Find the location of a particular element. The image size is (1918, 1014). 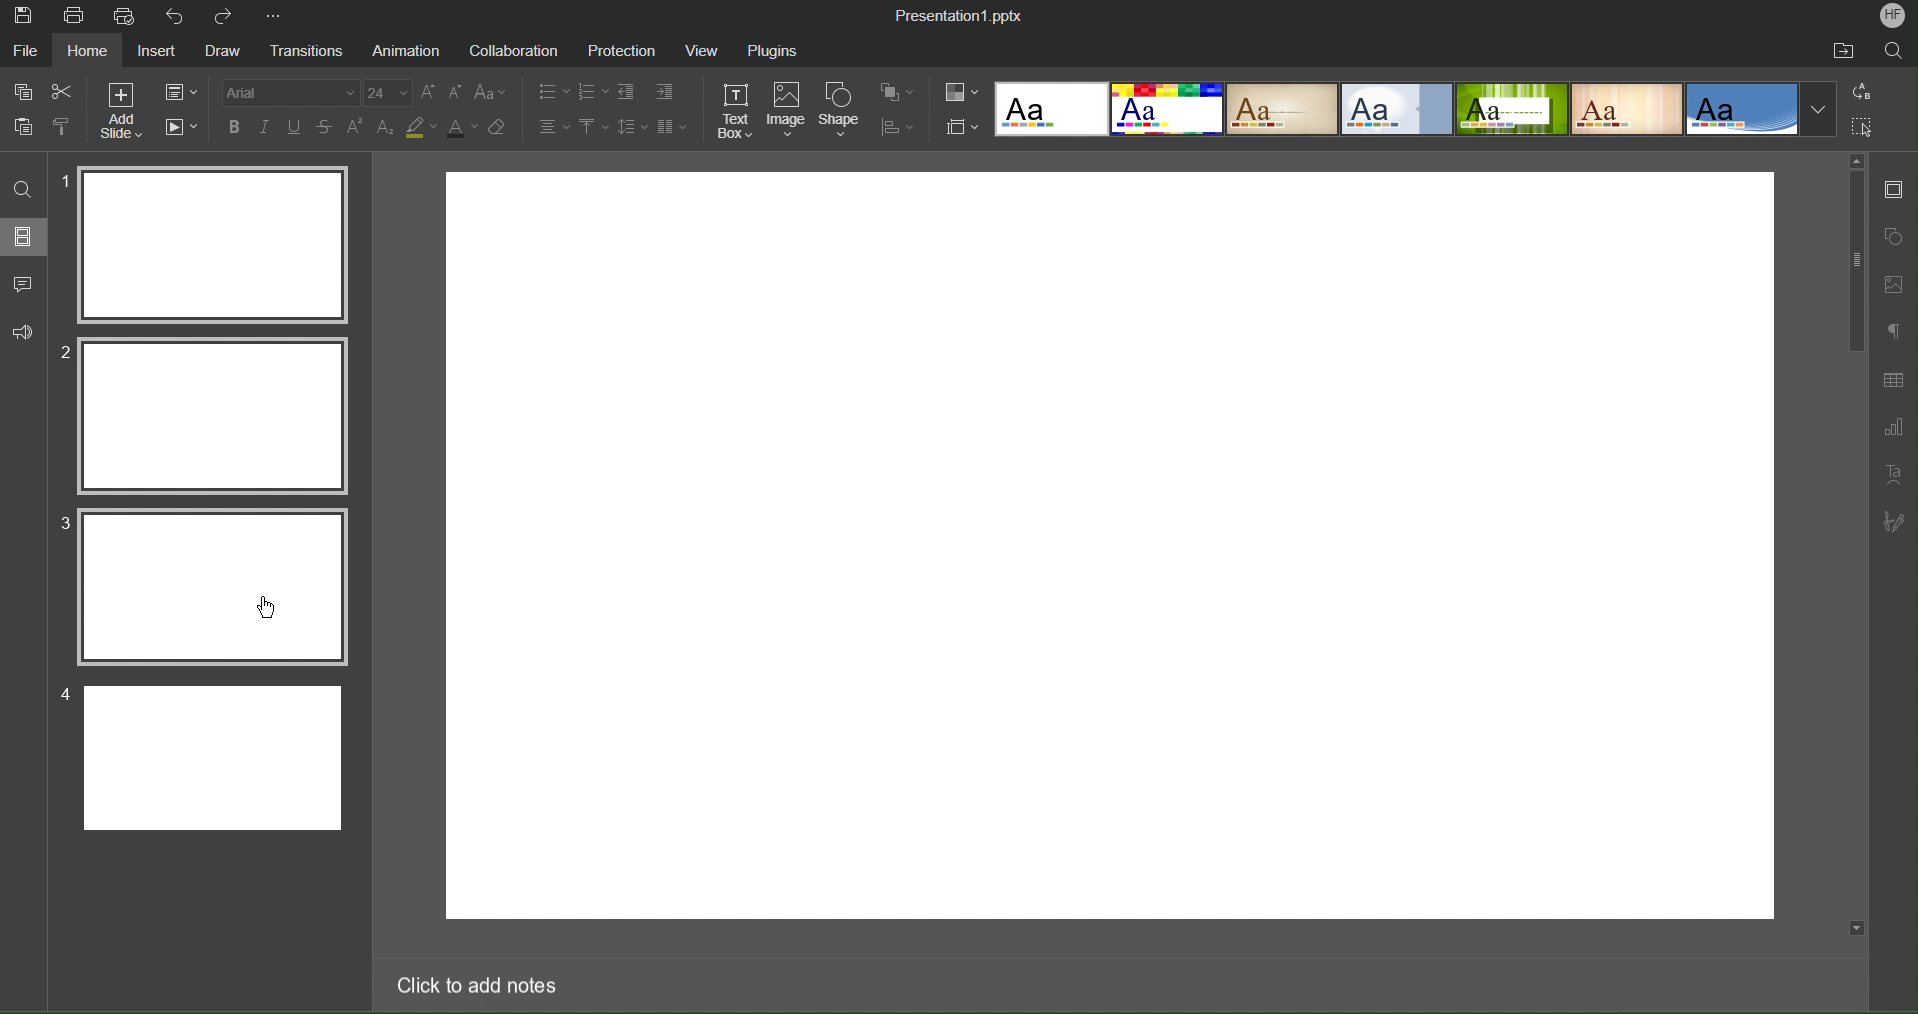

Shape Settings is located at coordinates (1894, 236).